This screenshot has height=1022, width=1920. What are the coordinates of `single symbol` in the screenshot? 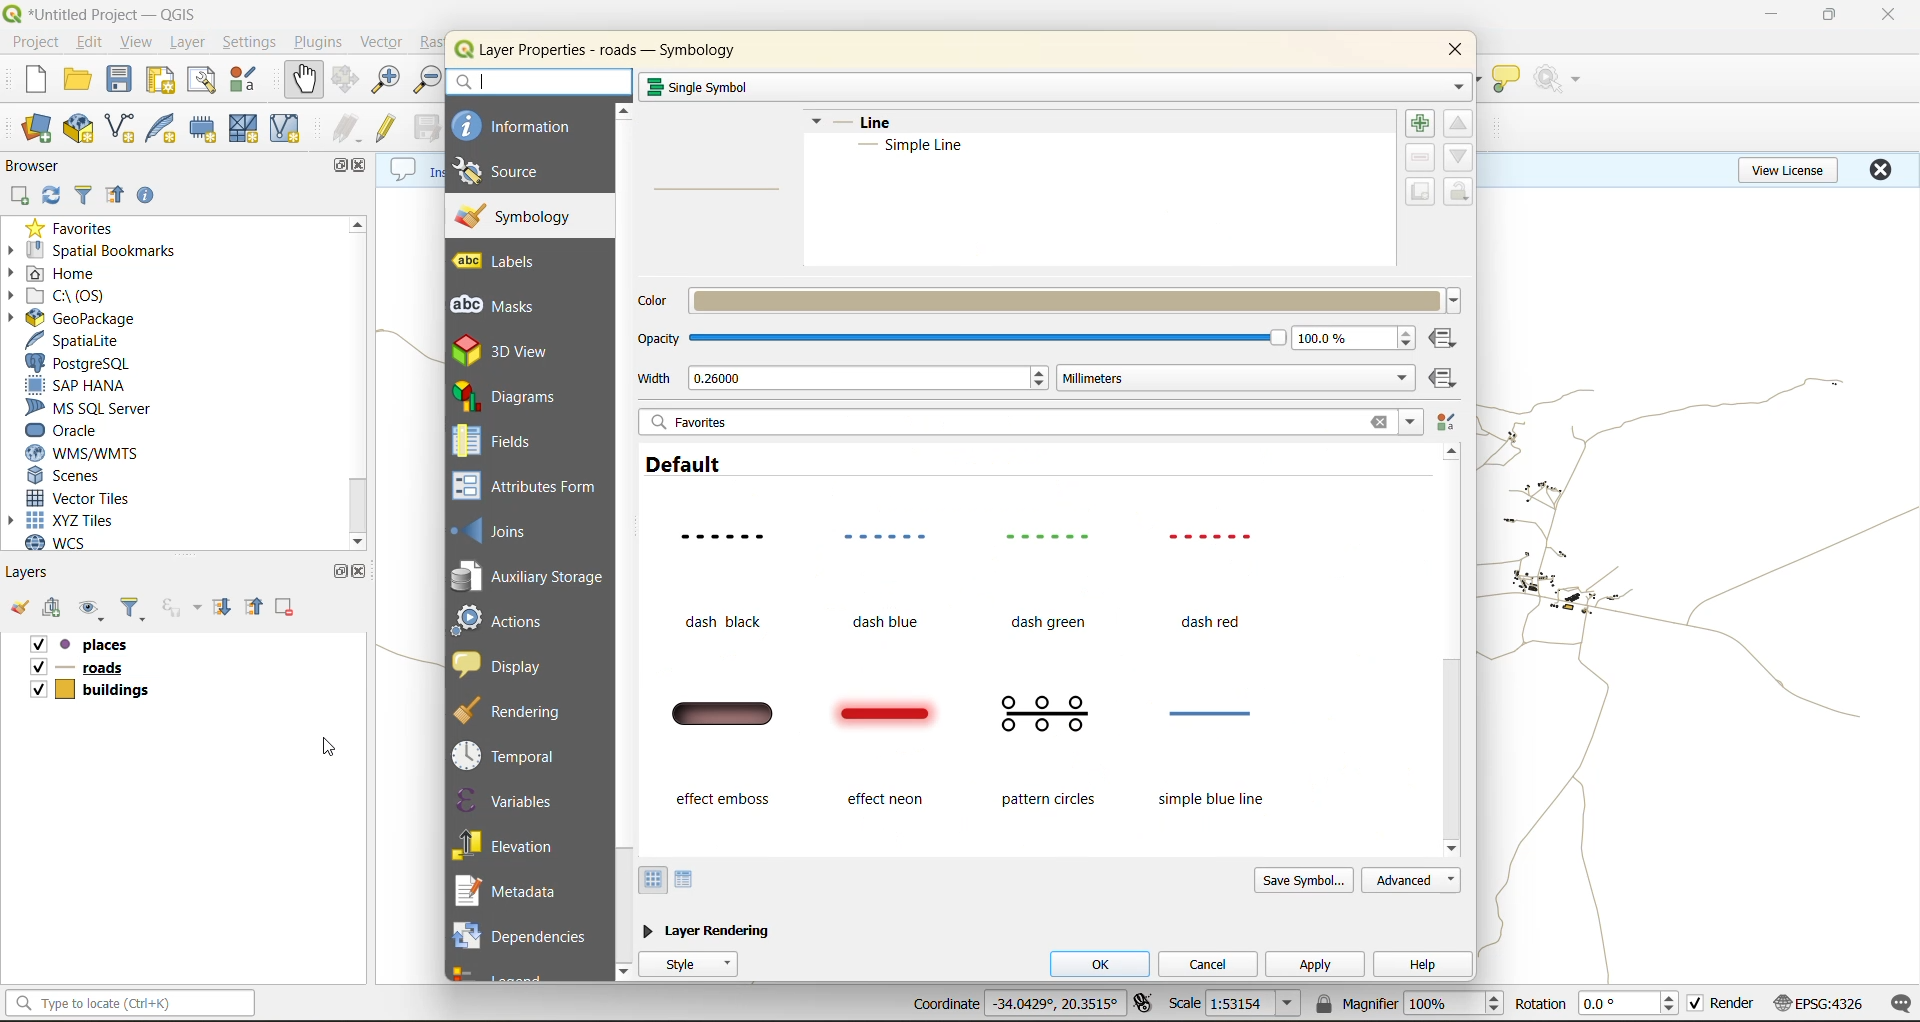 It's located at (708, 86).